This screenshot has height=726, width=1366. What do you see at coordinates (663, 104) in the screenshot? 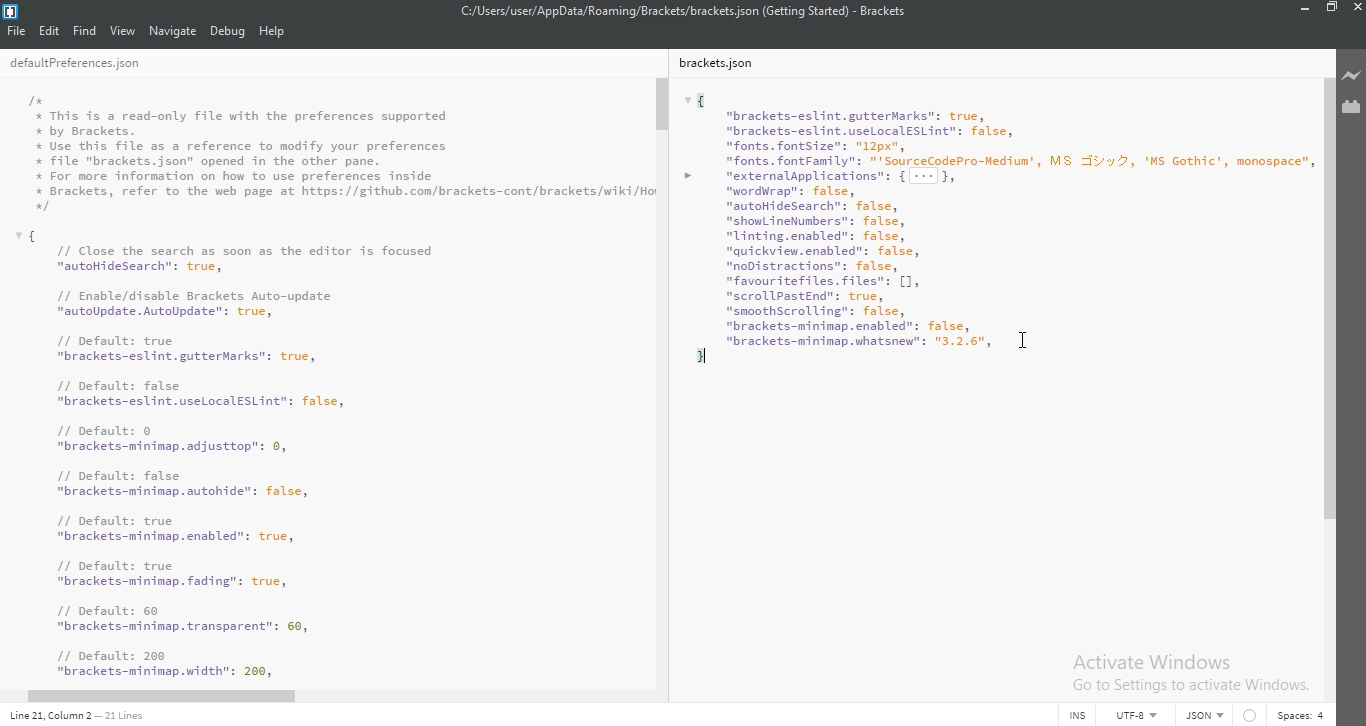
I see `scroll bar` at bounding box center [663, 104].